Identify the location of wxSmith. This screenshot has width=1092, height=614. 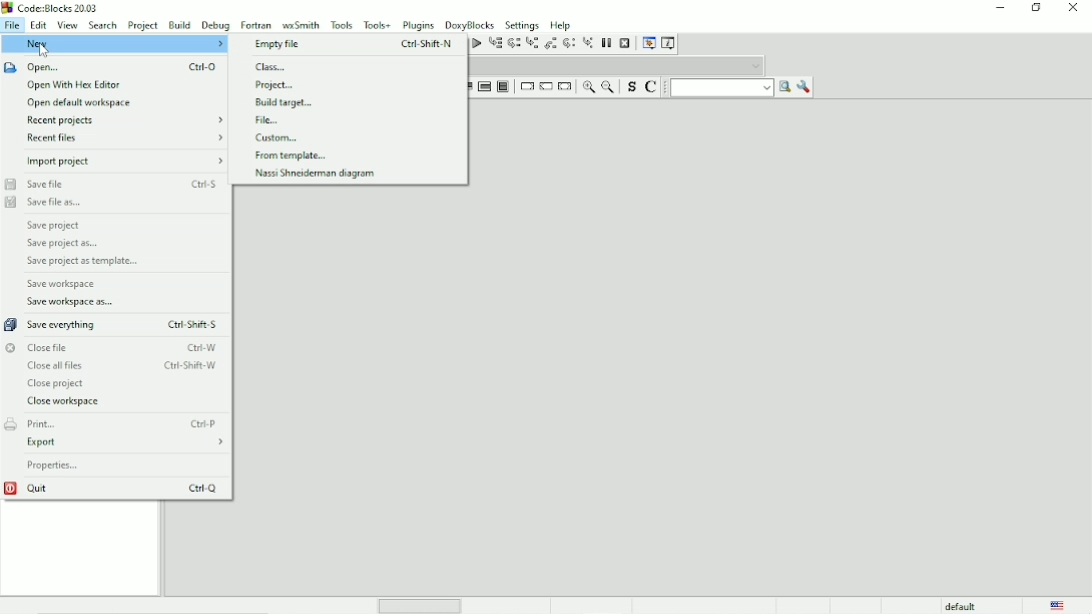
(300, 24).